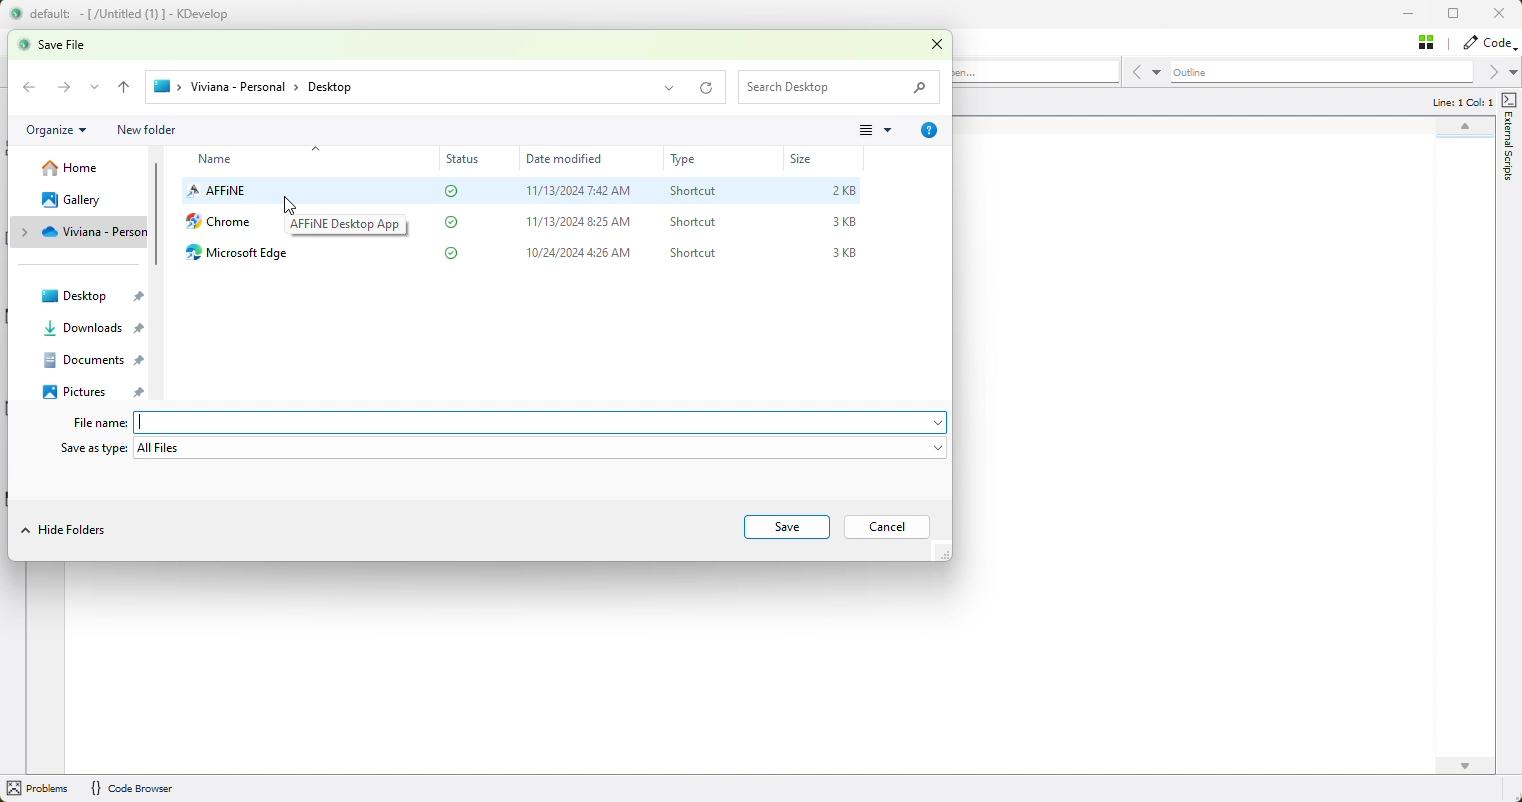 The height and width of the screenshot is (802, 1522). I want to click on scroll down, so click(1465, 766).